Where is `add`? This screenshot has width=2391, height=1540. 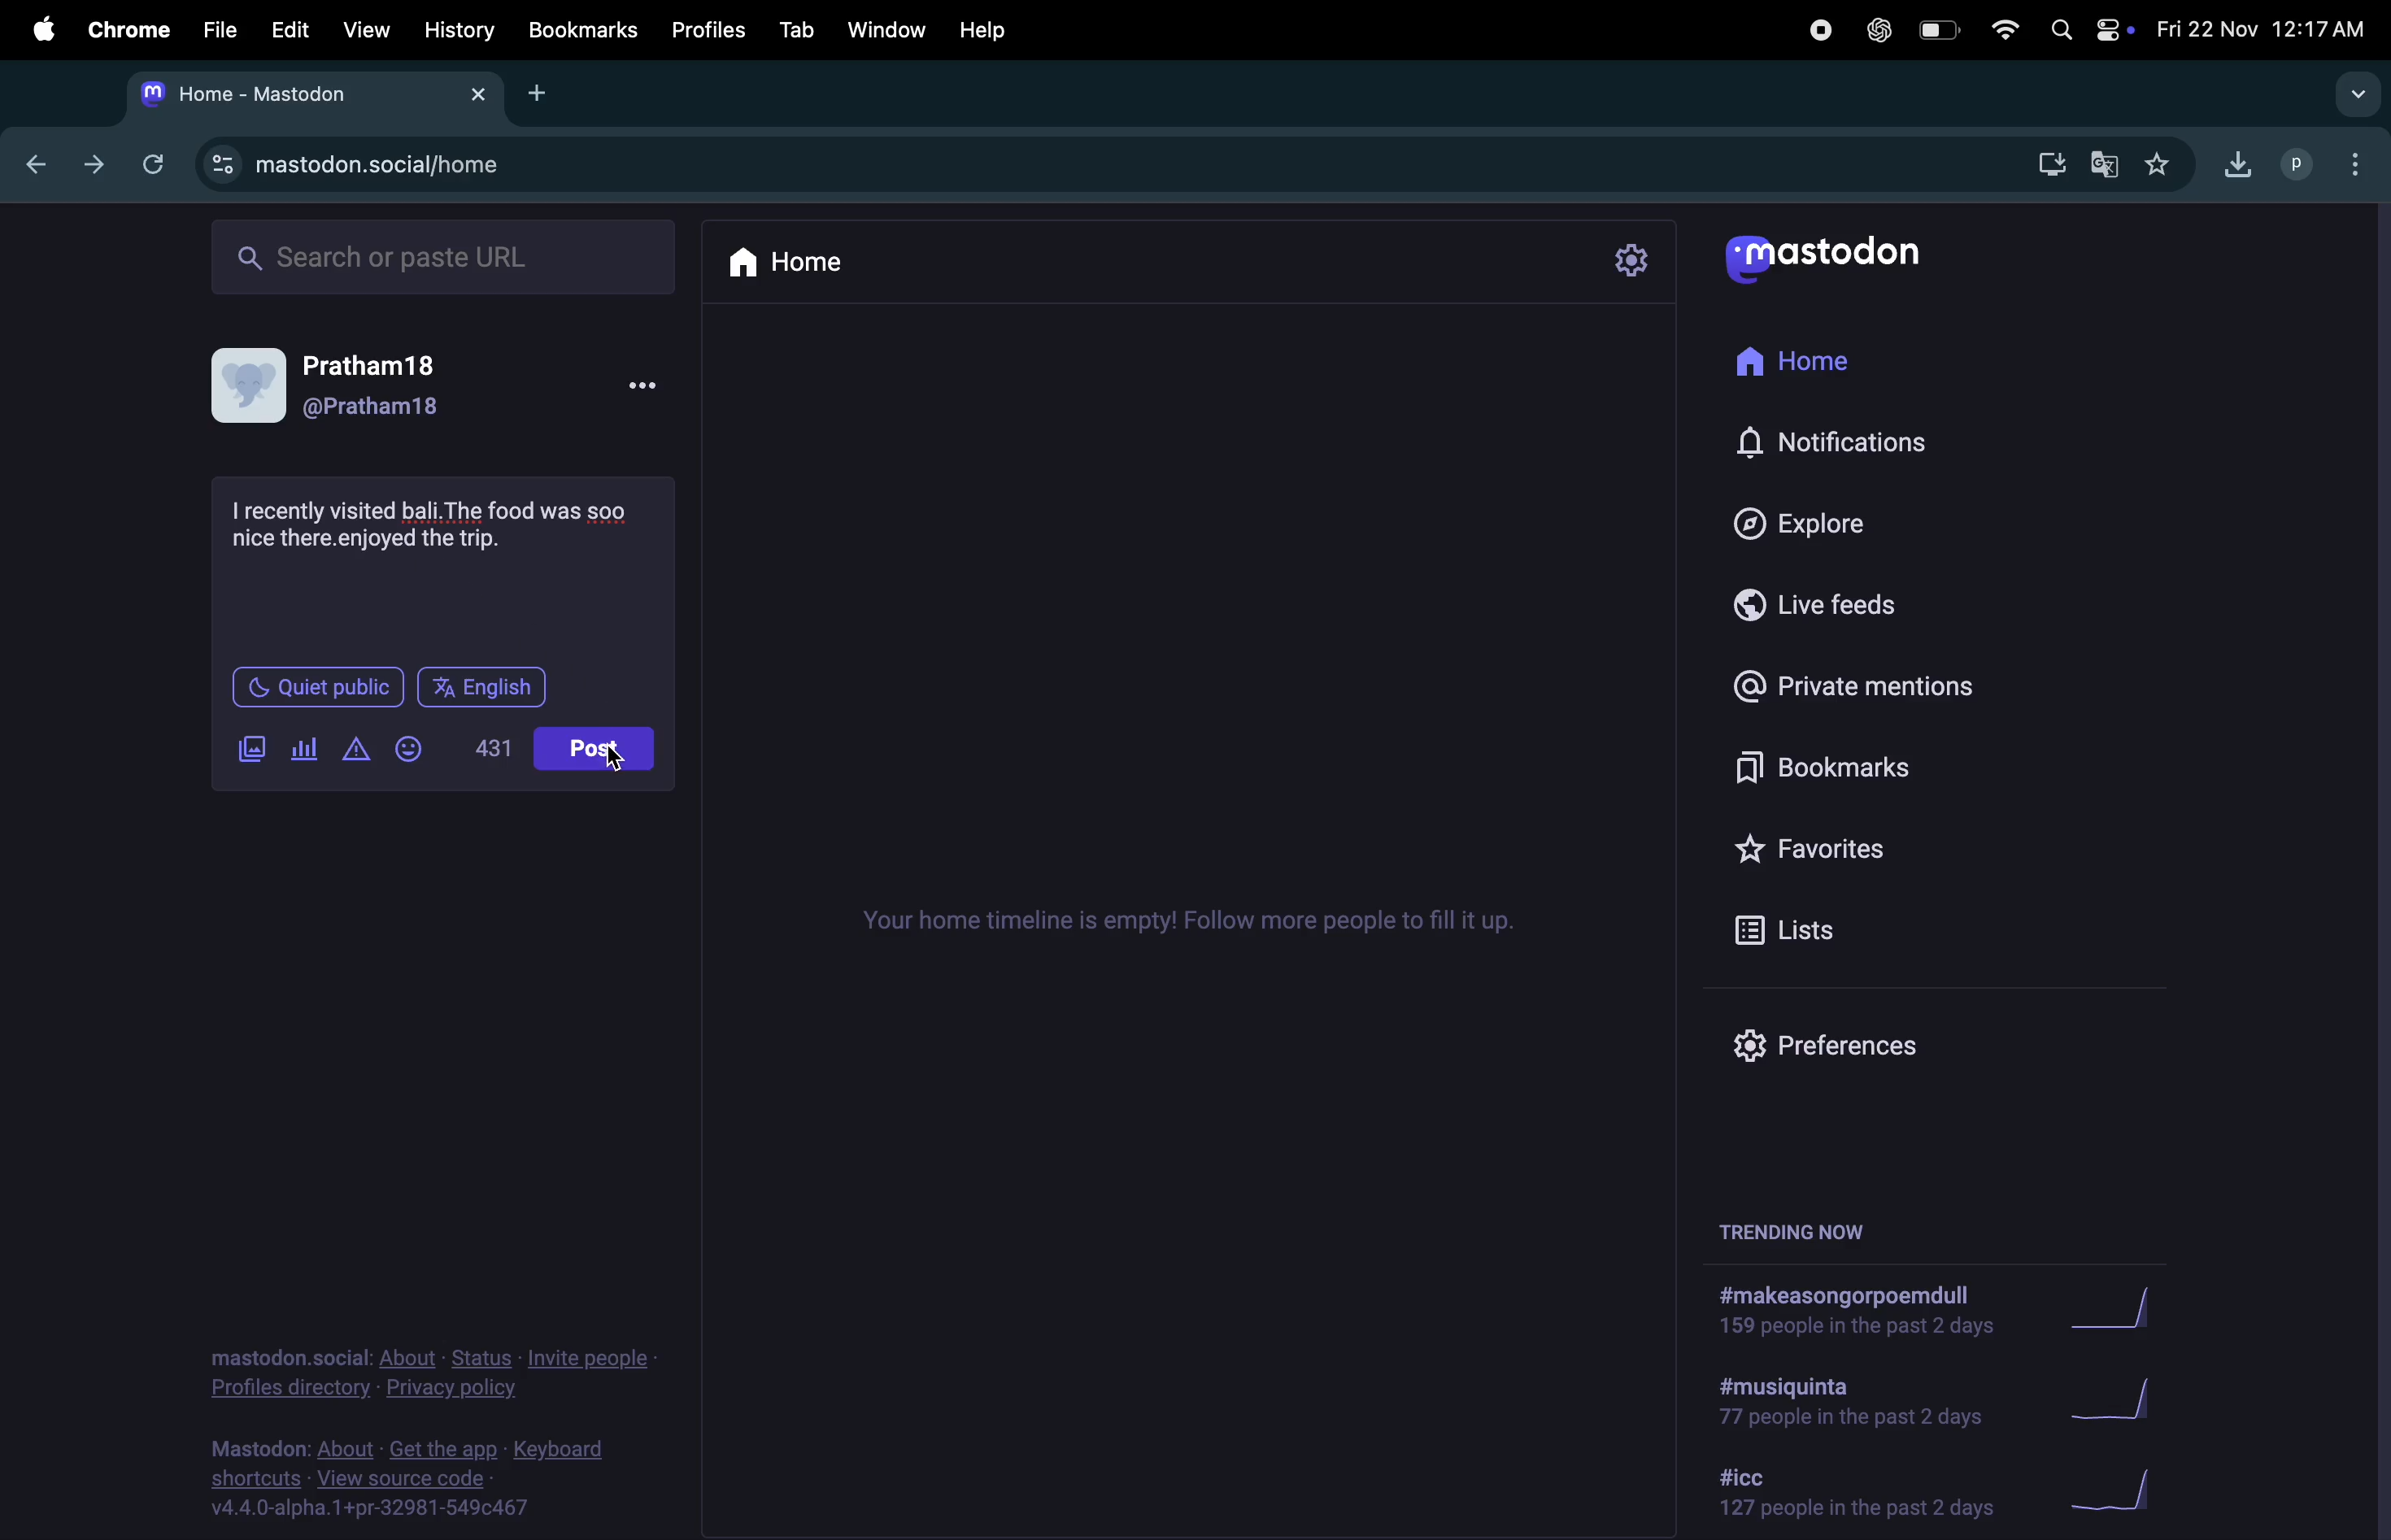
add is located at coordinates (537, 95).